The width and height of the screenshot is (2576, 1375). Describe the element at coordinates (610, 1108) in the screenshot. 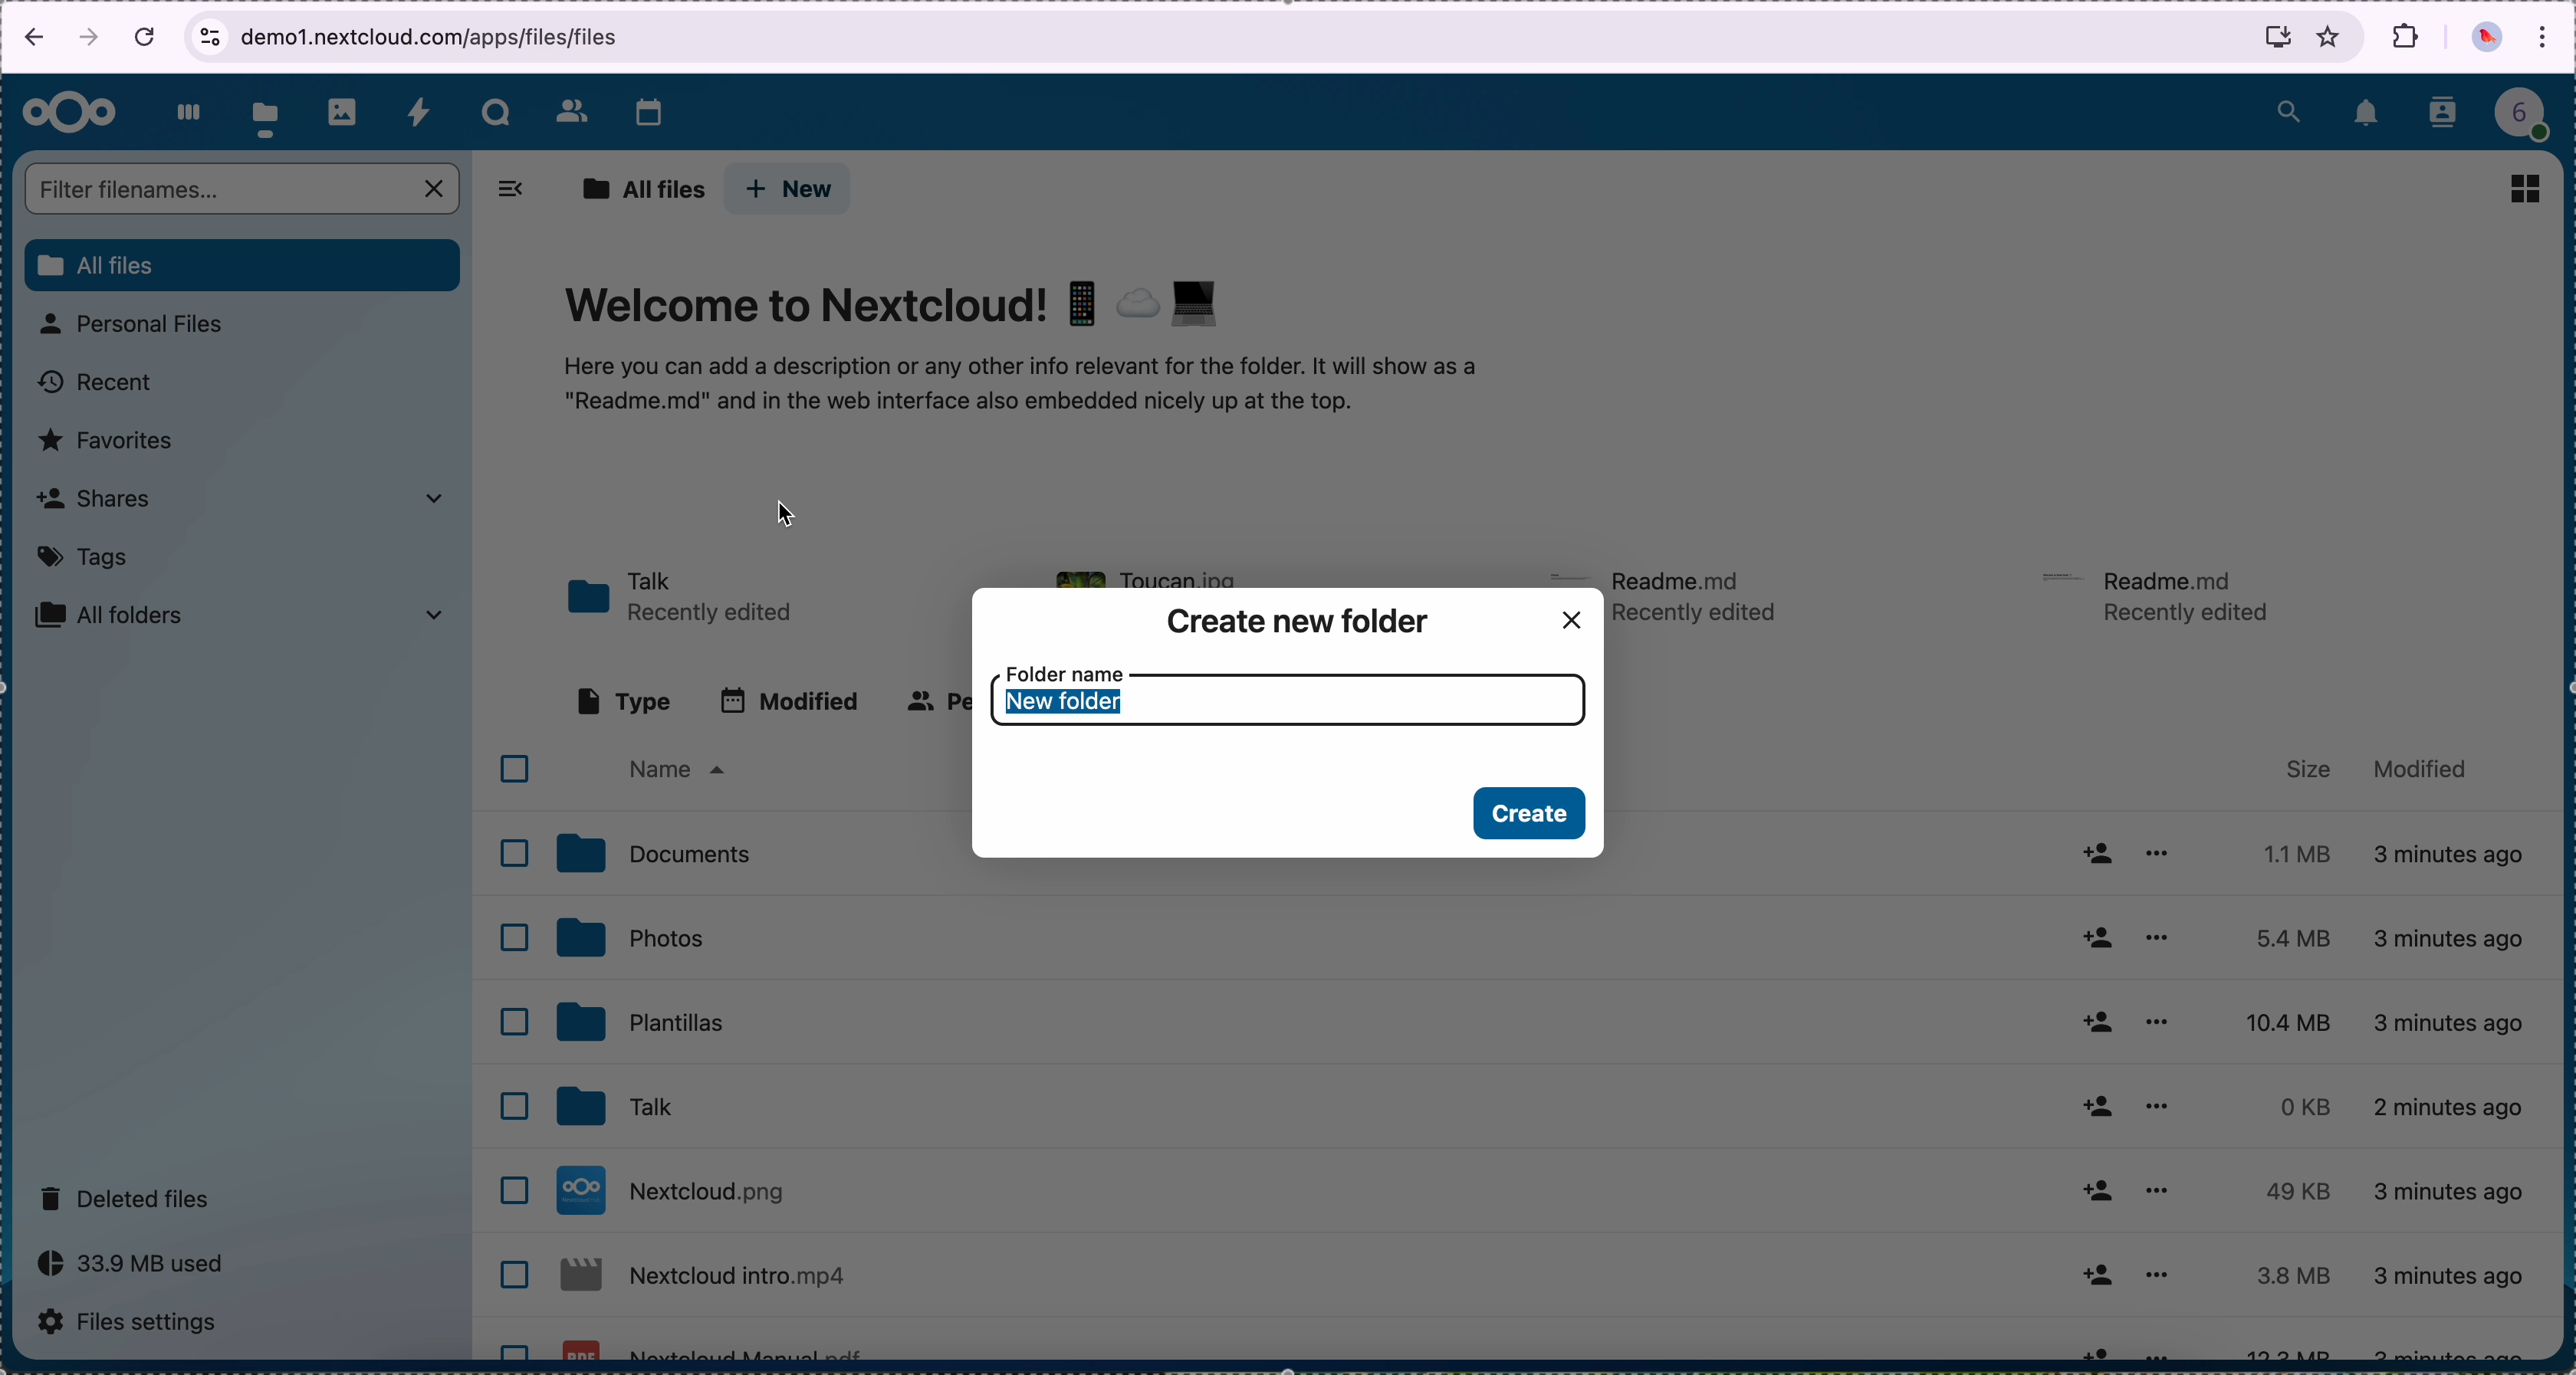

I see `talk` at that location.